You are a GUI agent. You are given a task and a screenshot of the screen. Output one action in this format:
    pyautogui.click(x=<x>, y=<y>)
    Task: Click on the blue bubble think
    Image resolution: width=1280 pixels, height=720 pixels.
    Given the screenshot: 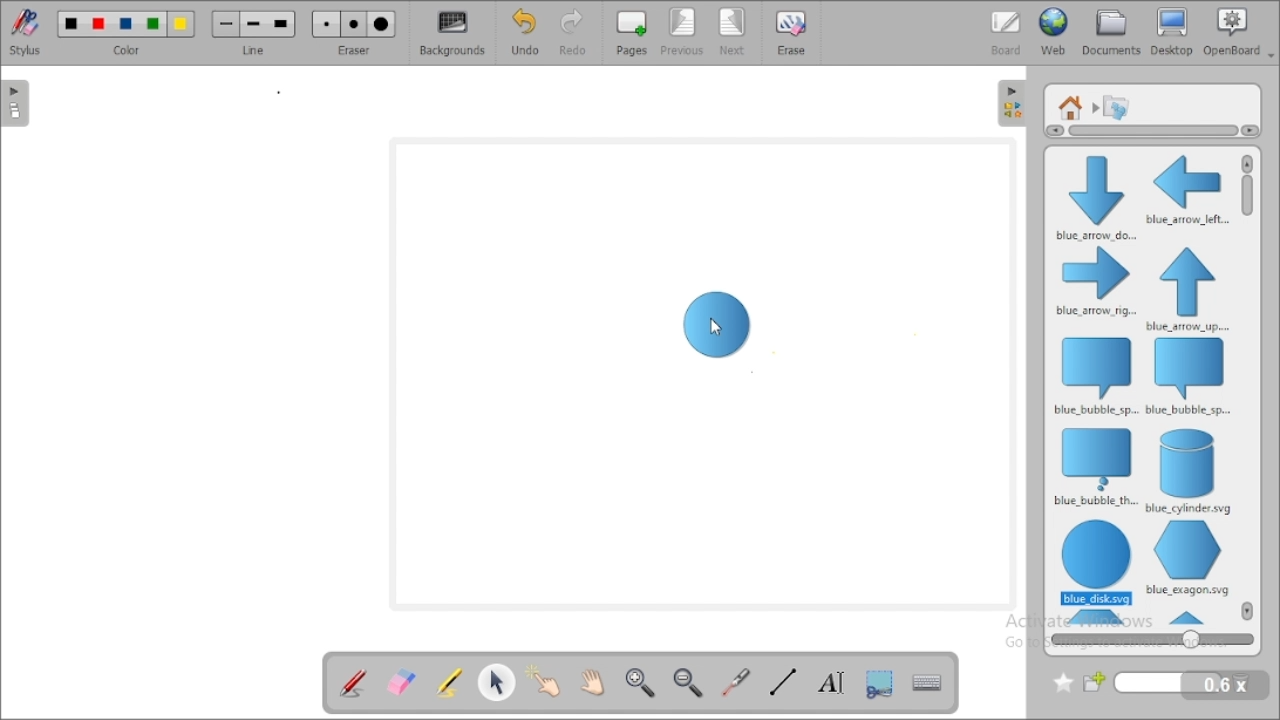 What is the action you would take?
    pyautogui.click(x=1094, y=467)
    